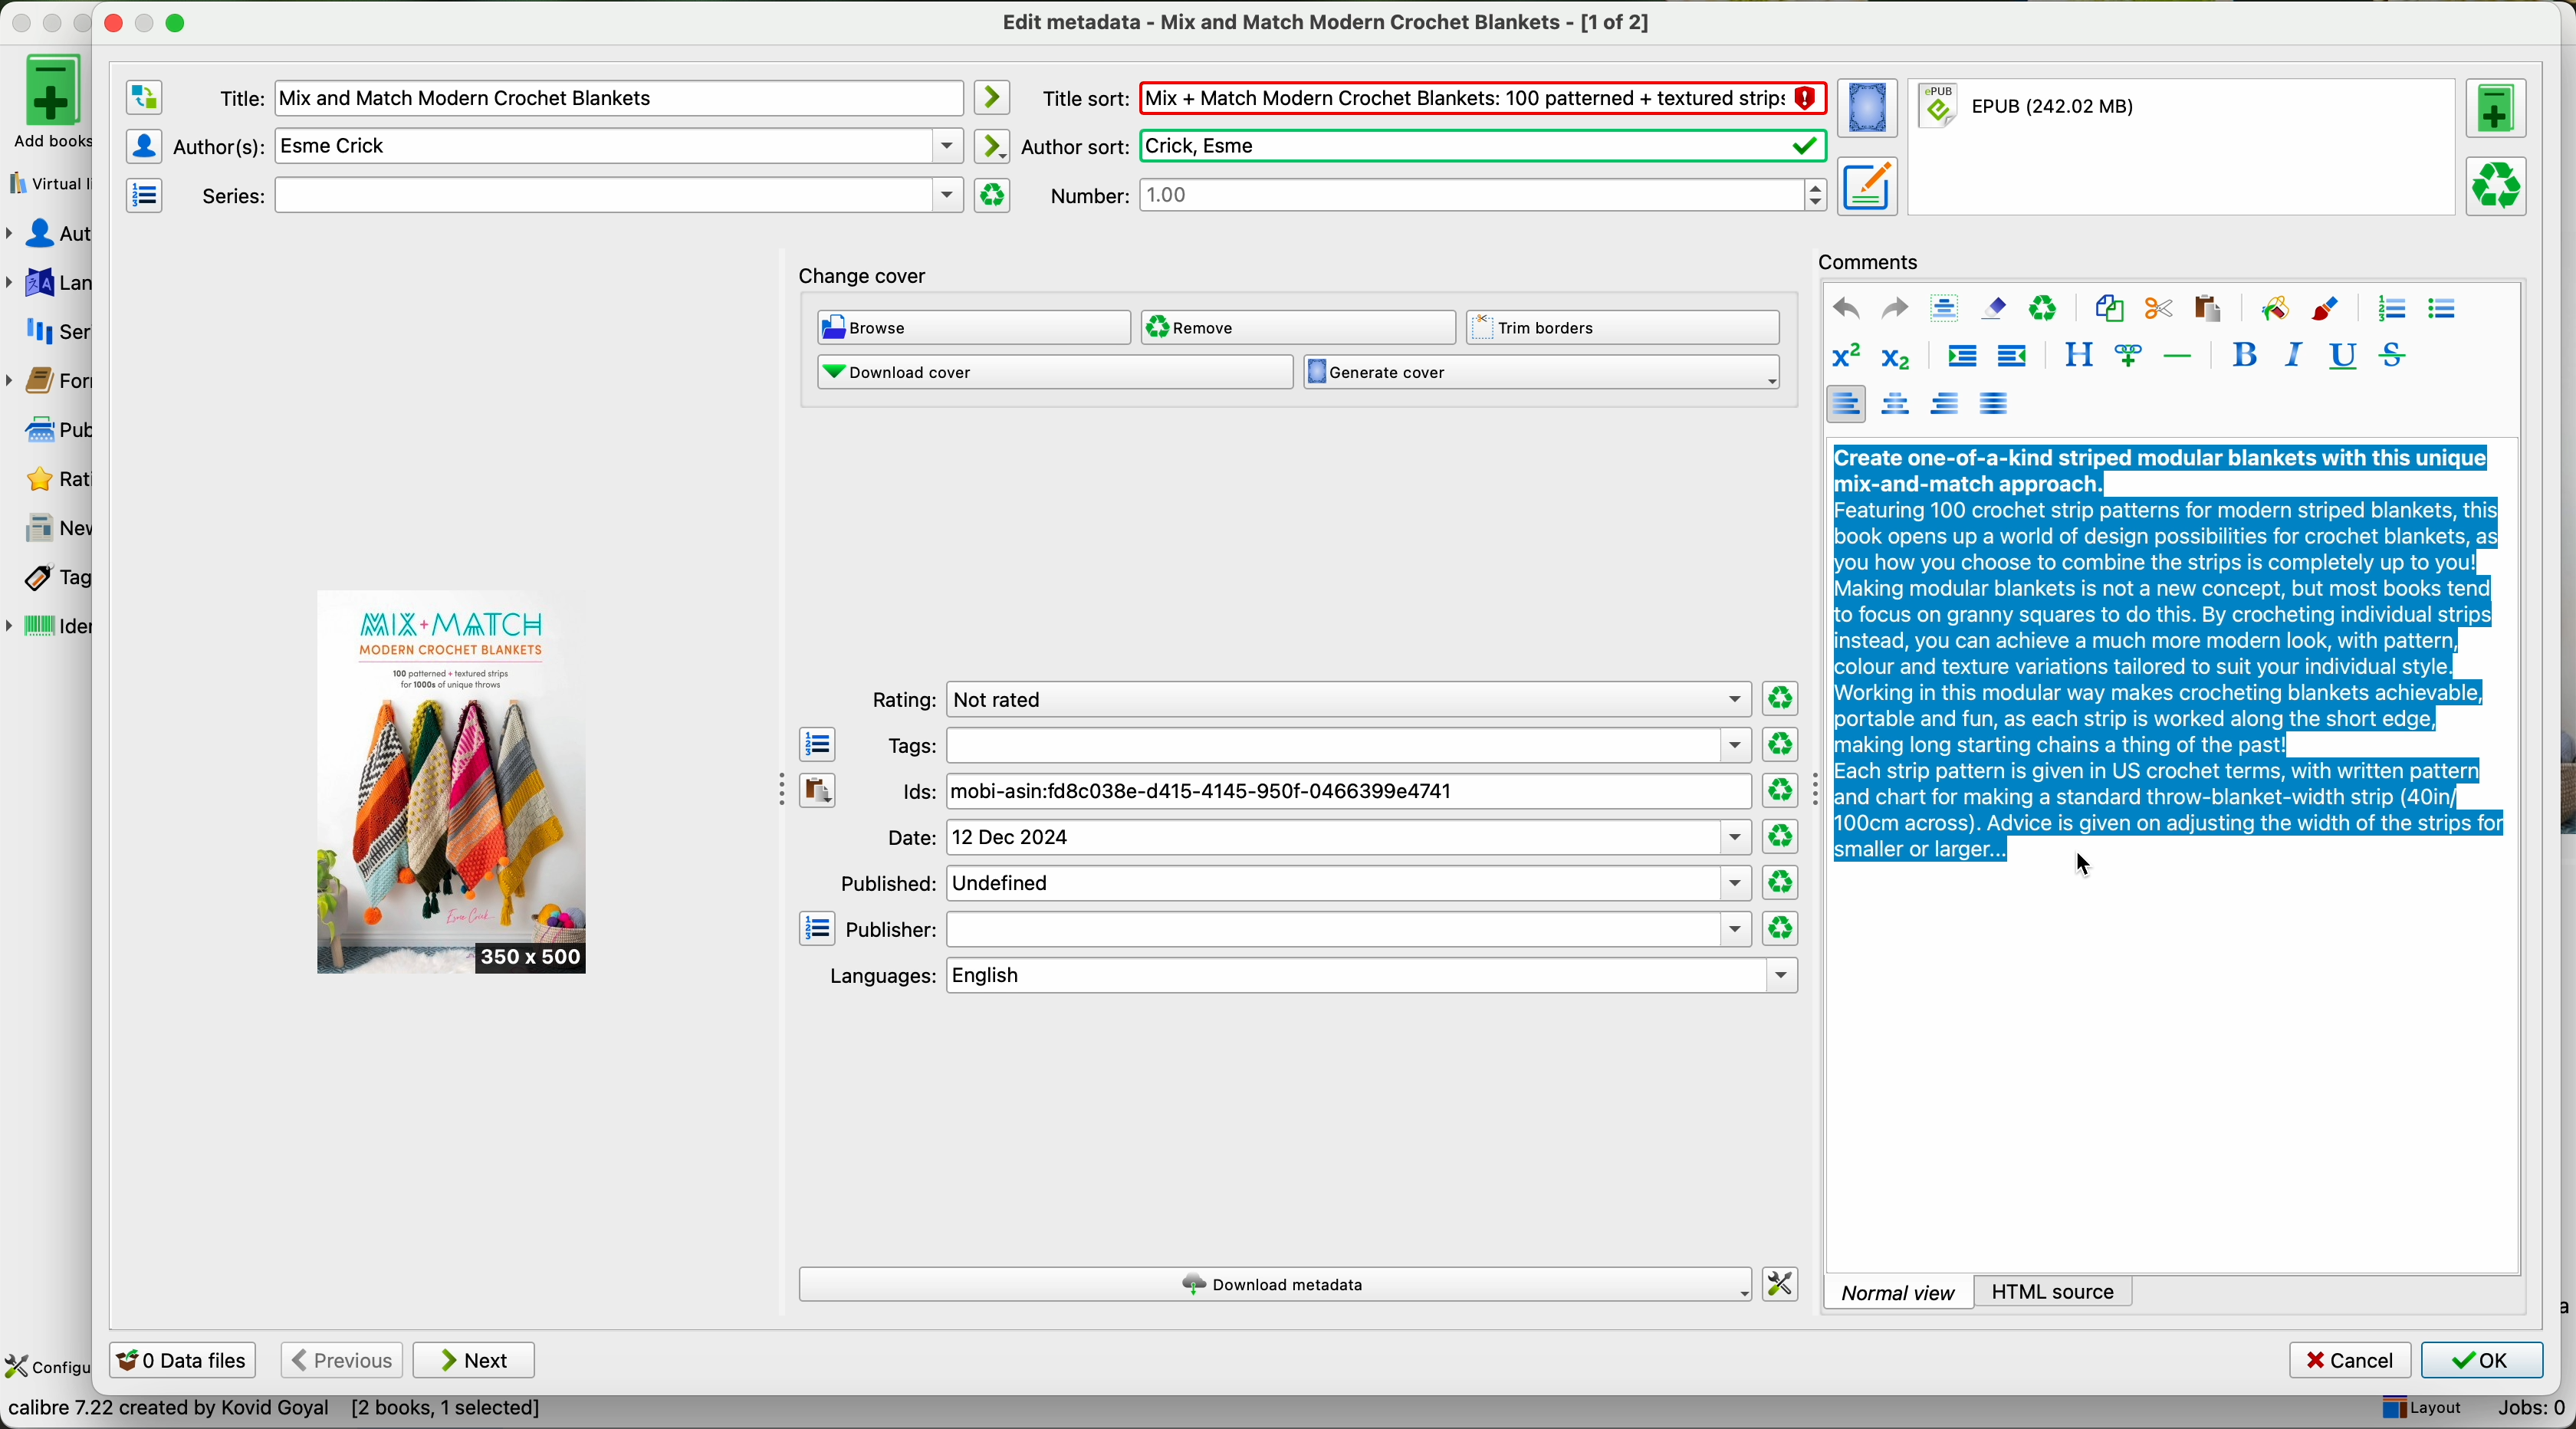 Image resolution: width=2576 pixels, height=1429 pixels. I want to click on three dots, so click(773, 786).